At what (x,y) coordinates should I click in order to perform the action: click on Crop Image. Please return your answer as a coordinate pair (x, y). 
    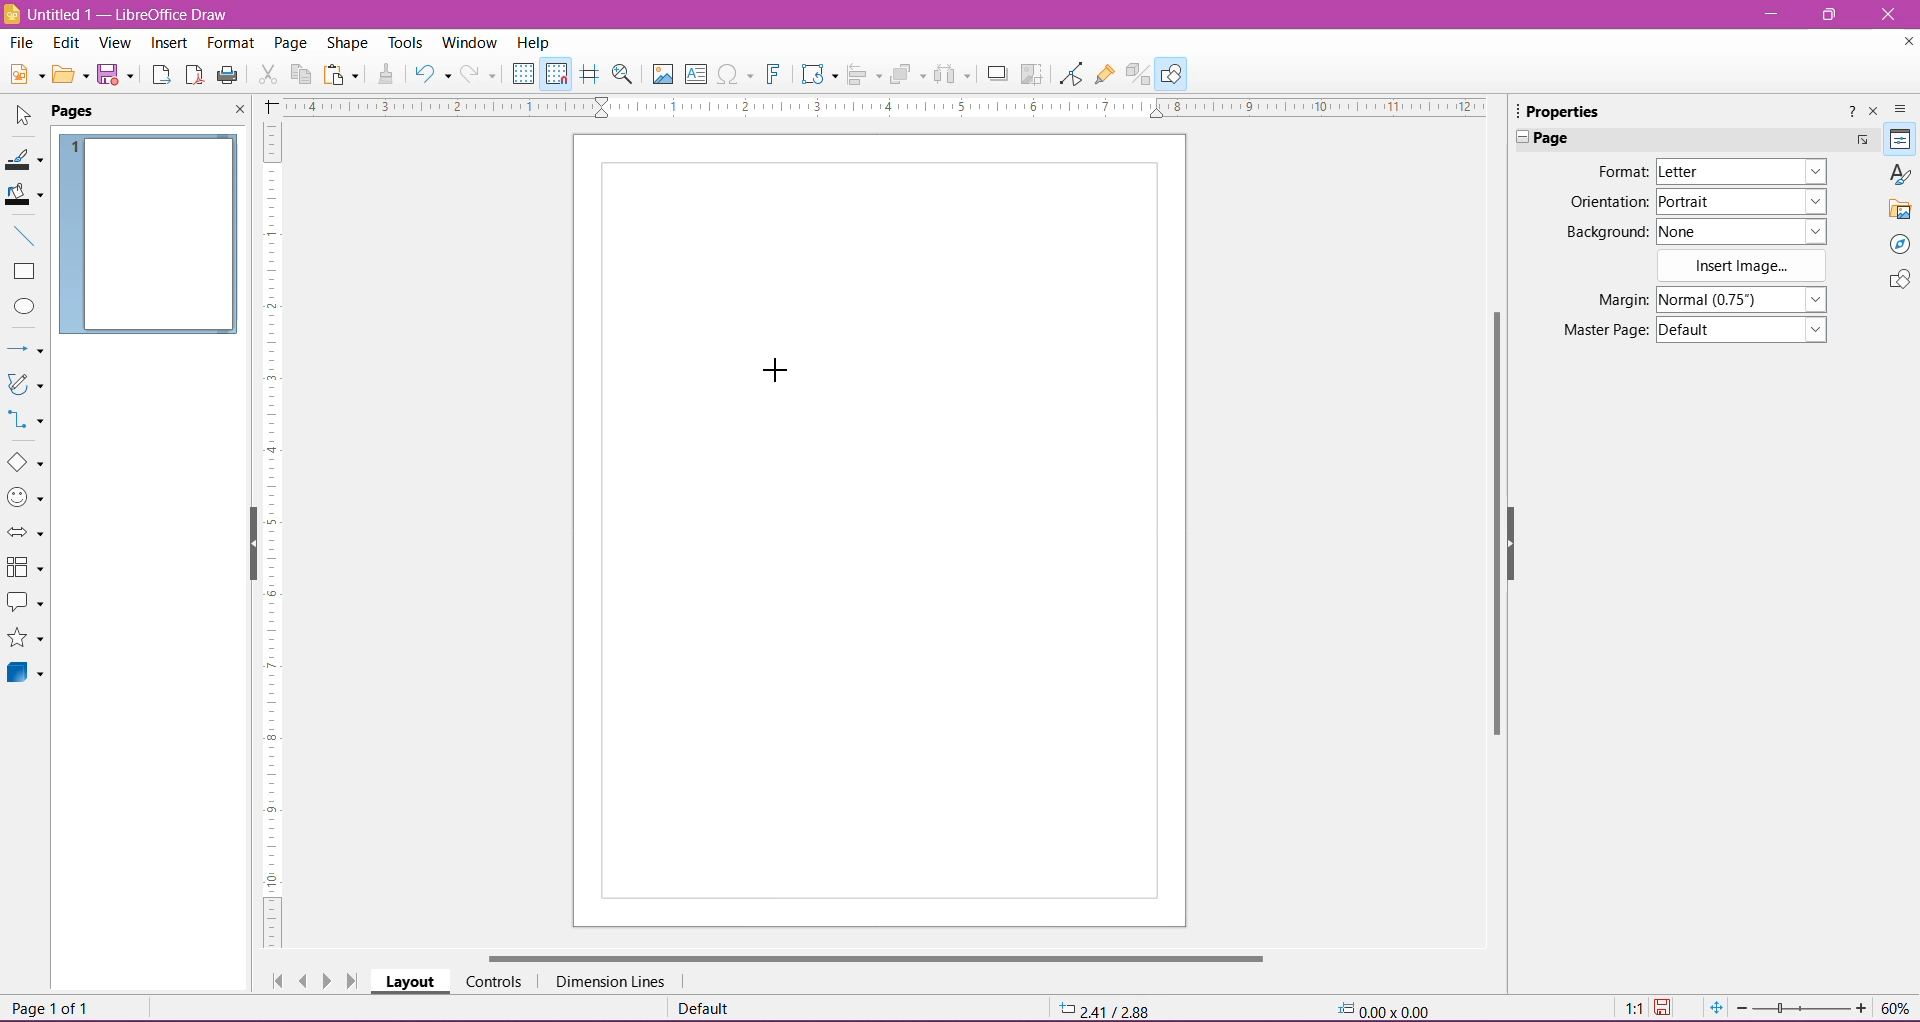
    Looking at the image, I should click on (1032, 74).